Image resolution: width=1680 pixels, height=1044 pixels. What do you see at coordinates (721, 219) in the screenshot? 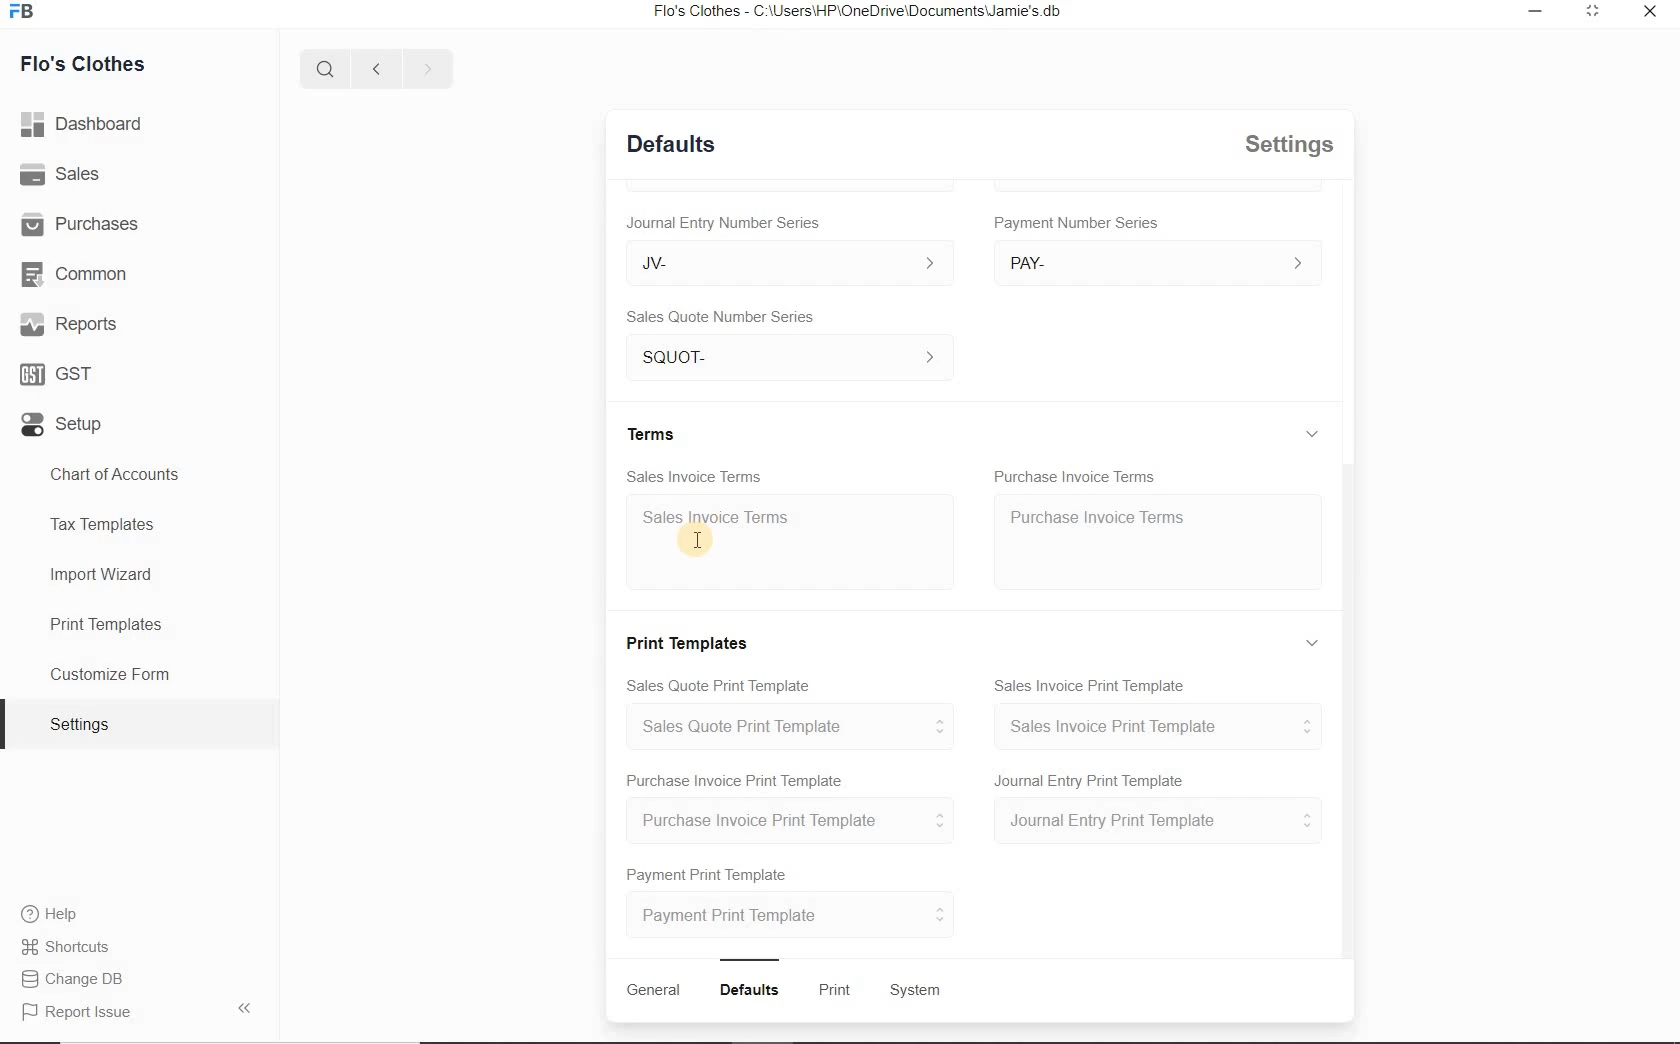
I see `Journal Entry Number Series` at bounding box center [721, 219].